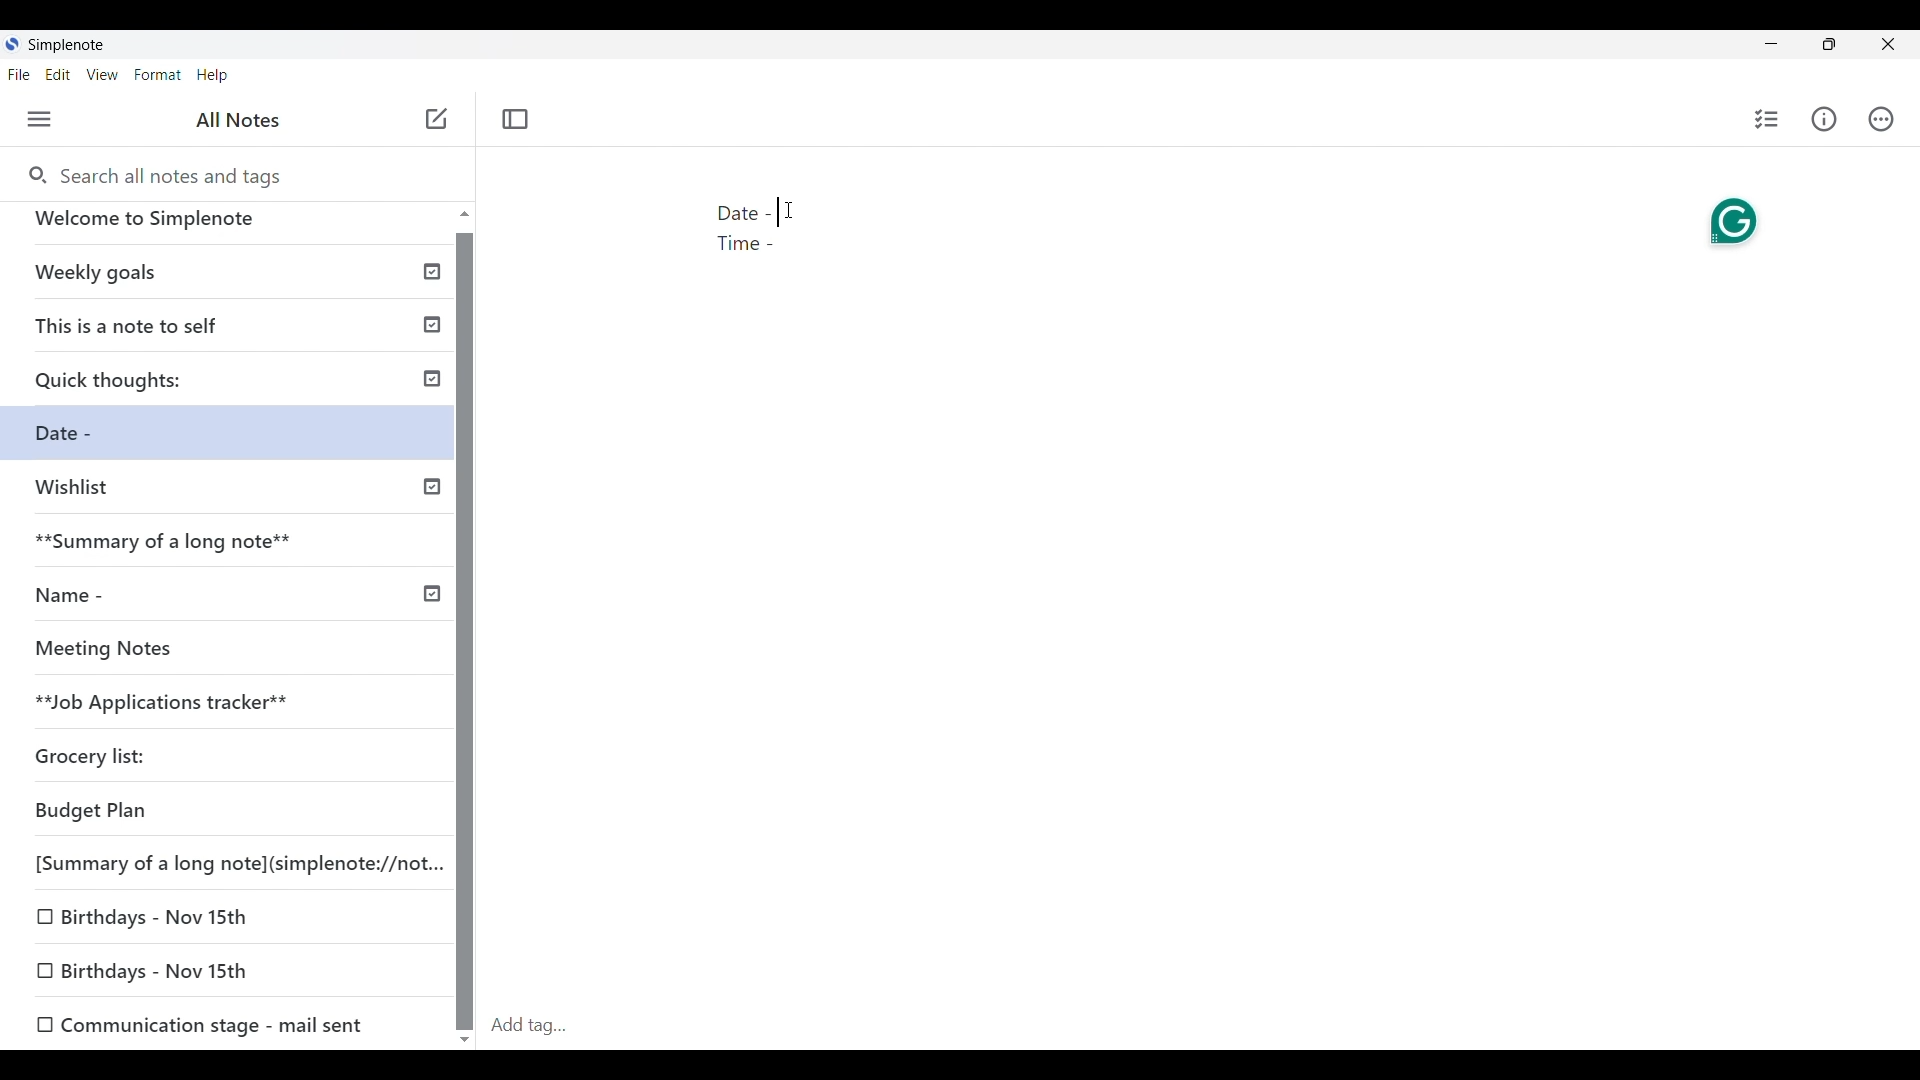 Image resolution: width=1920 pixels, height=1080 pixels. What do you see at coordinates (1200, 1027) in the screenshot?
I see `Click to type in tags` at bounding box center [1200, 1027].